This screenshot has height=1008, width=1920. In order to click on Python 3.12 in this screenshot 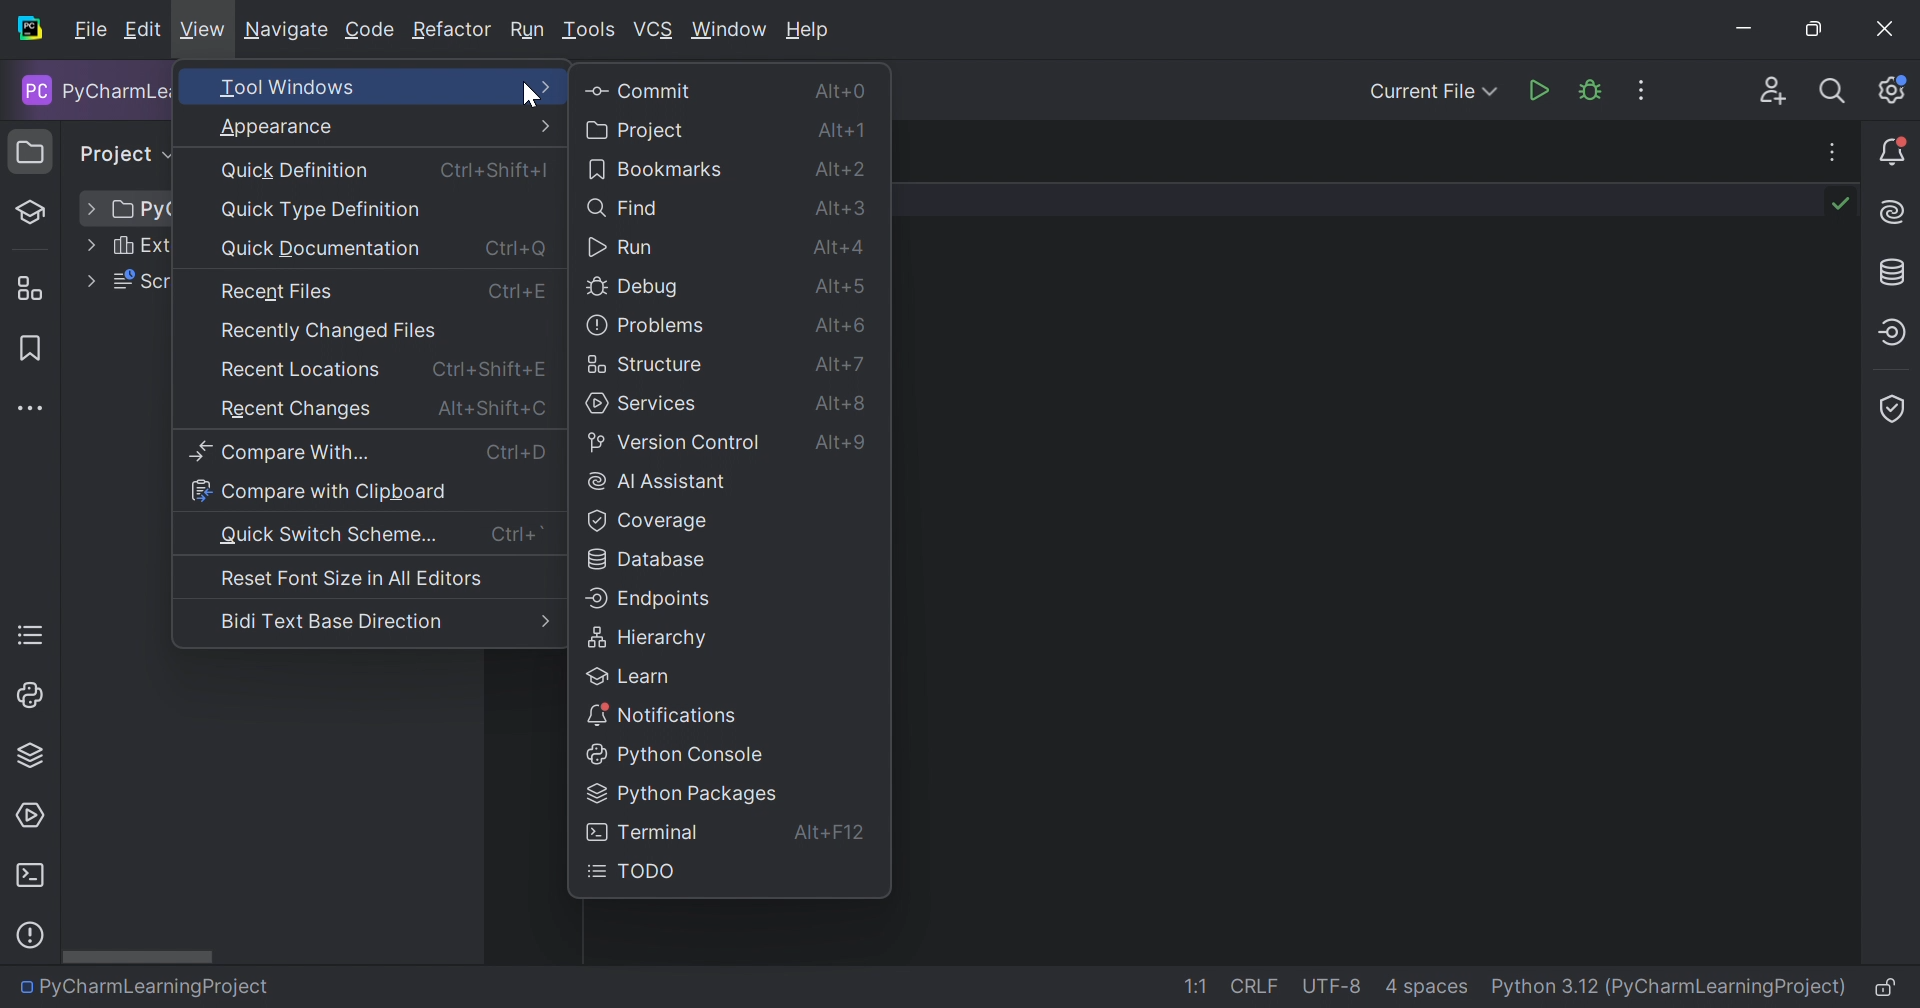, I will do `click(1541, 988)`.